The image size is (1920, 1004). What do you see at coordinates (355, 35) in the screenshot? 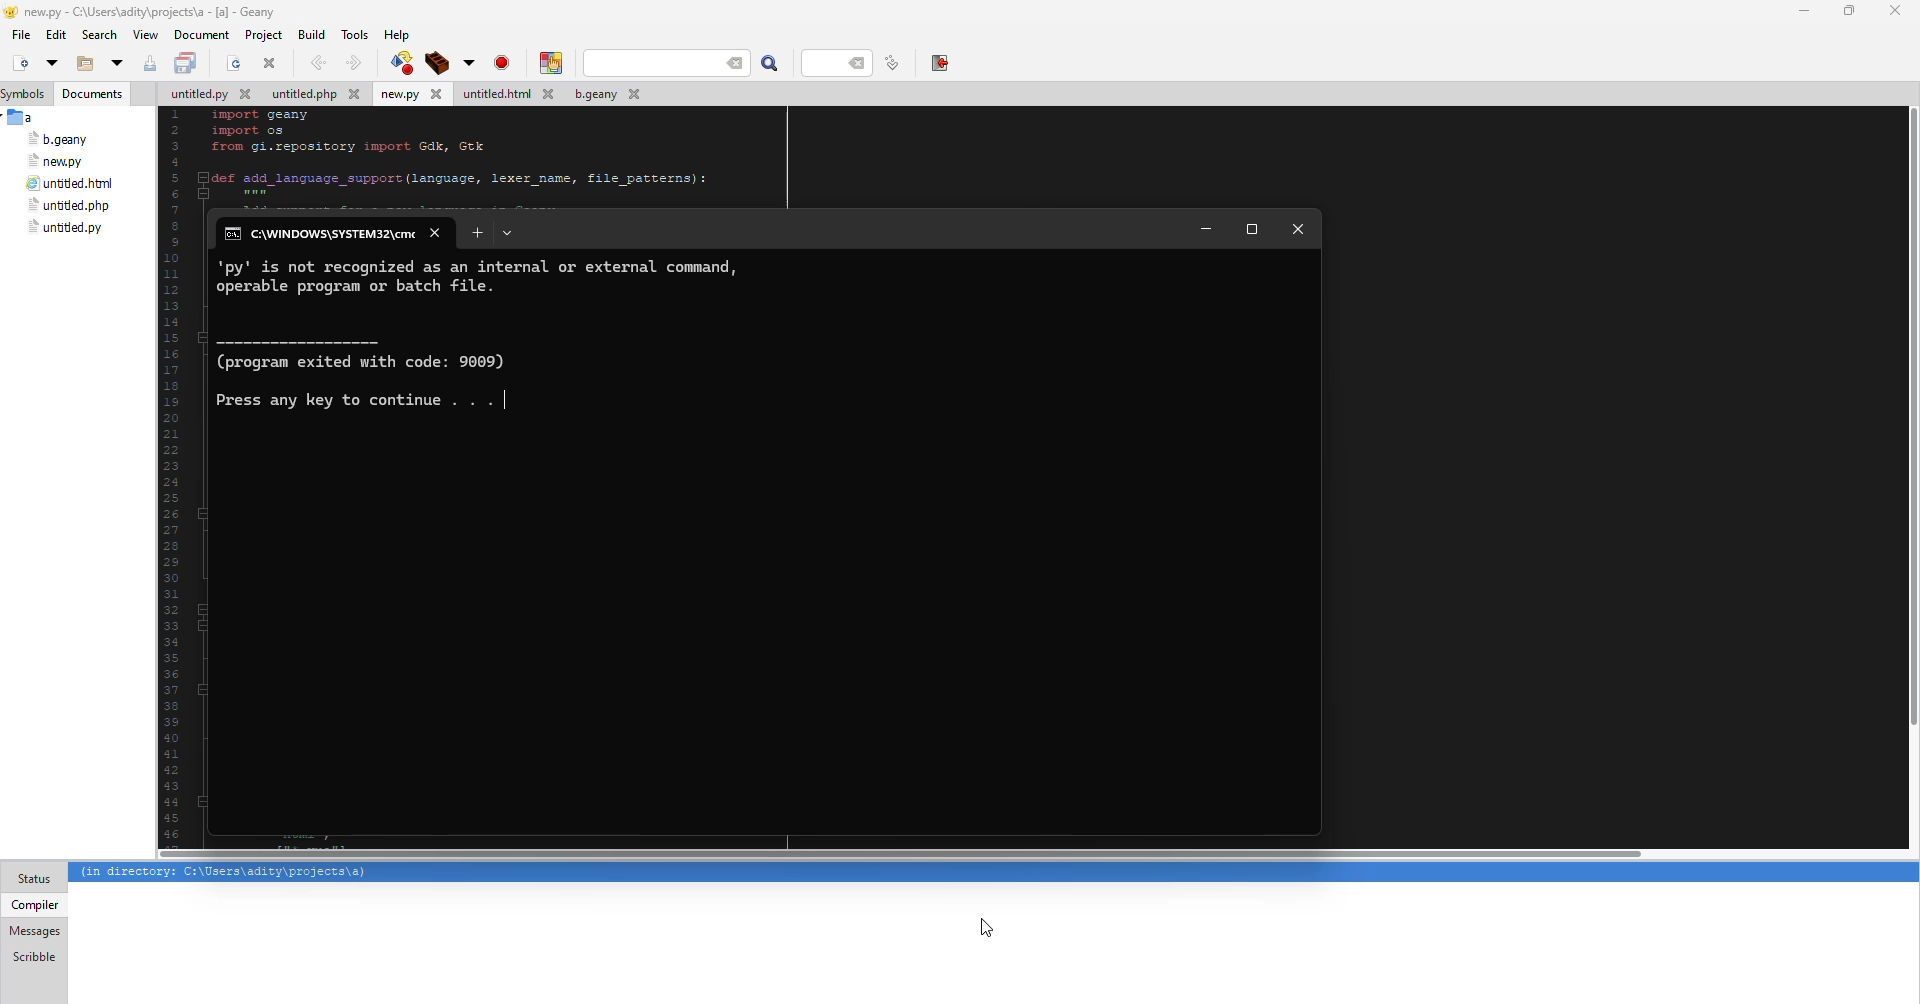
I see `tools` at bounding box center [355, 35].